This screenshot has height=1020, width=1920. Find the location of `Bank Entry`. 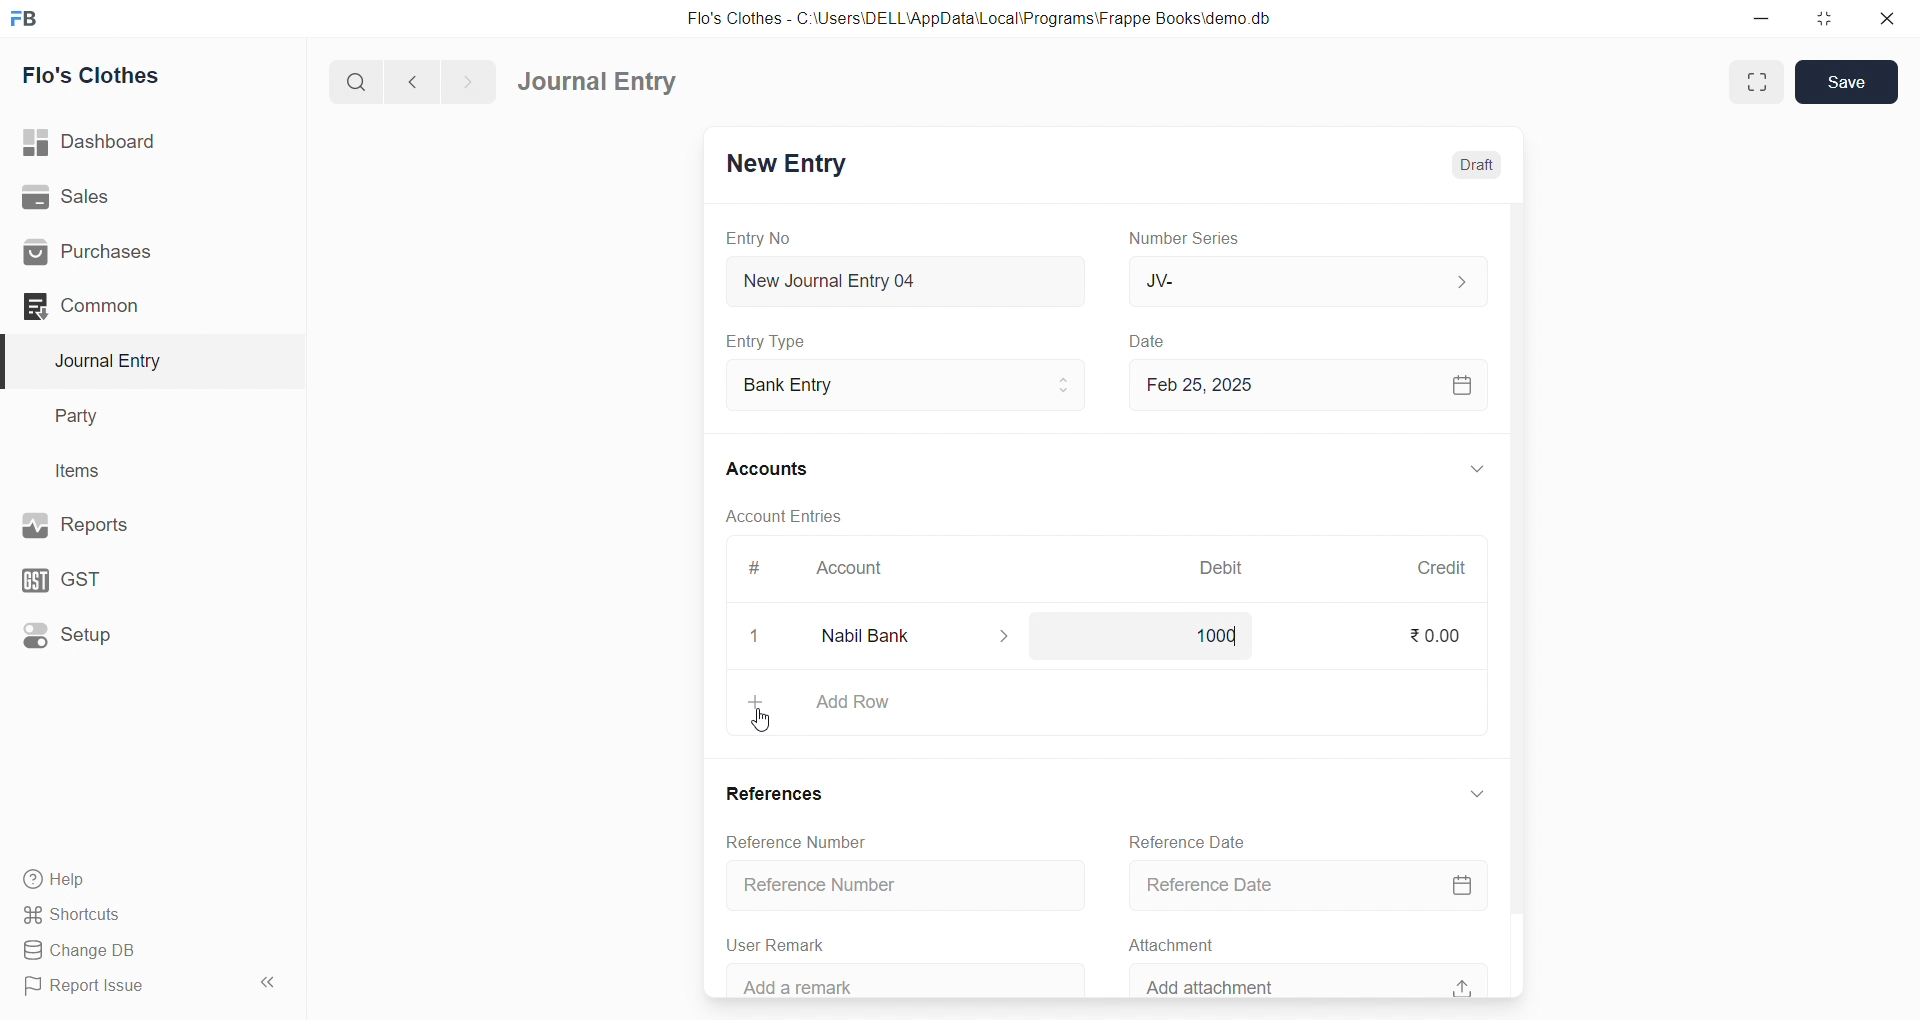

Bank Entry is located at coordinates (904, 386).